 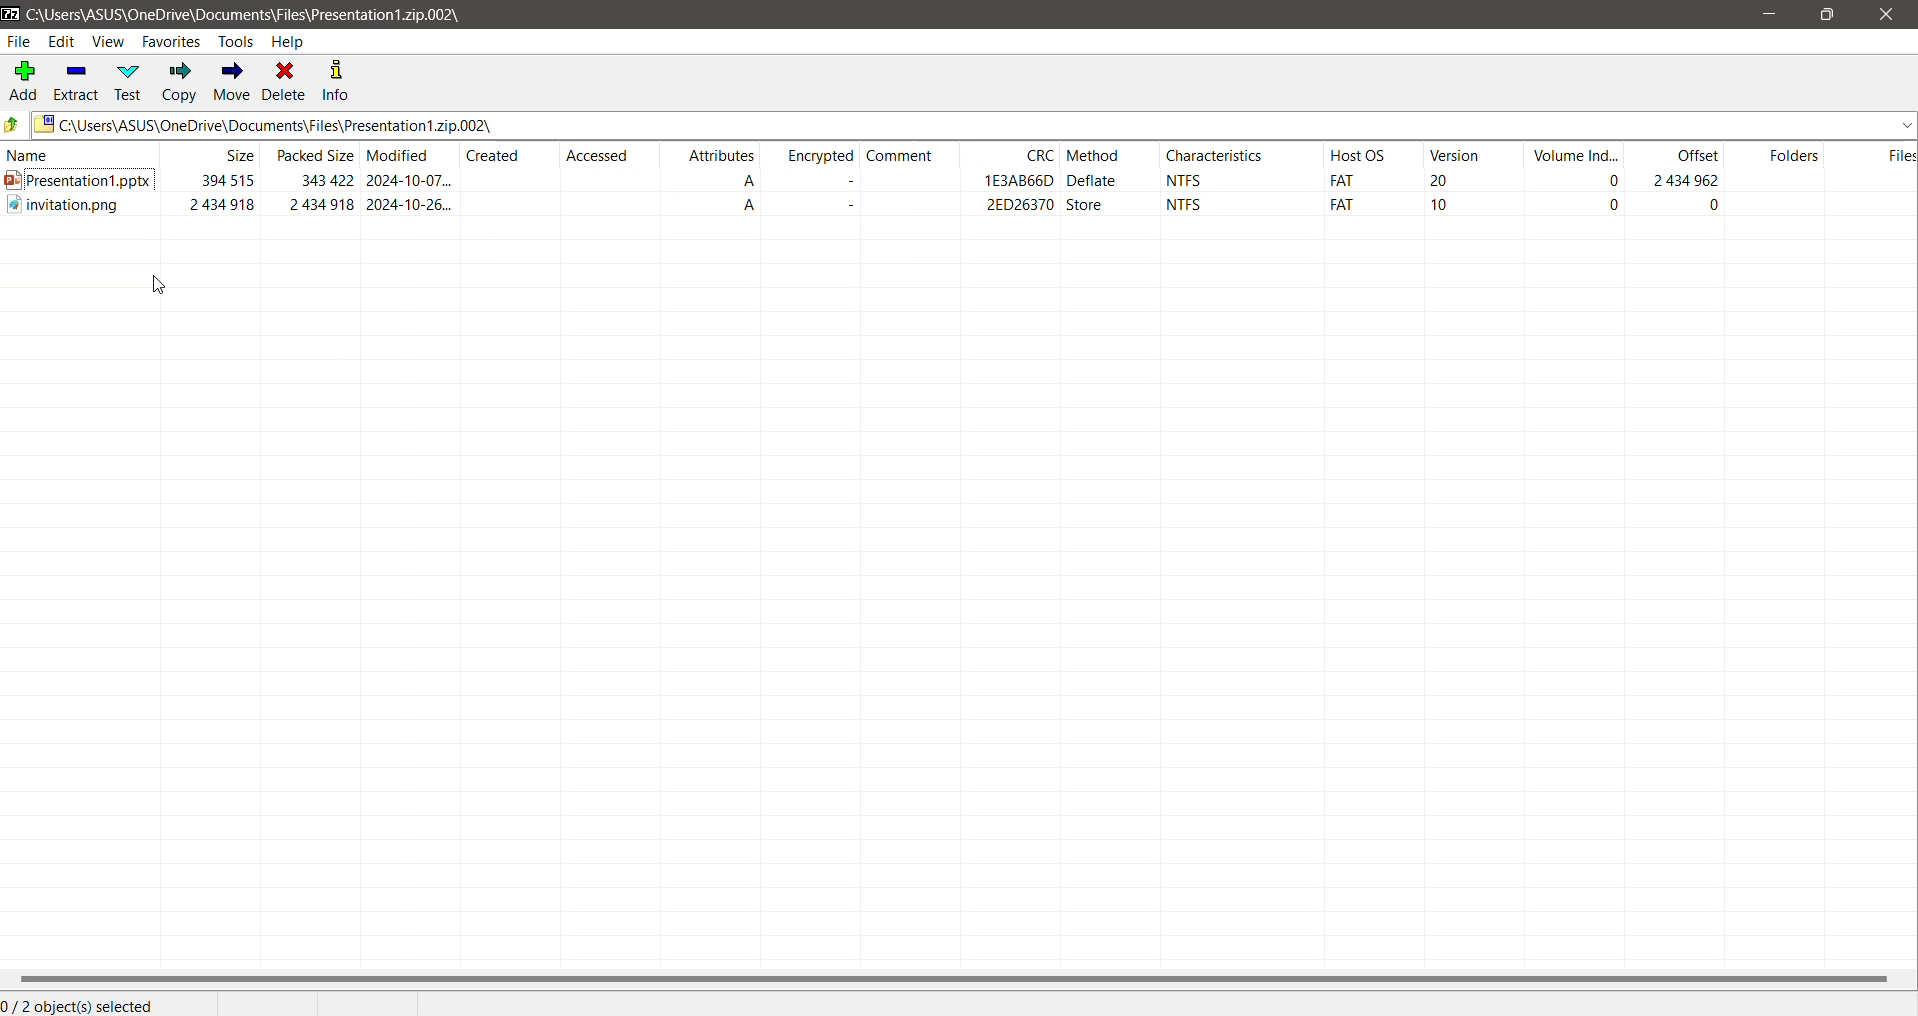 What do you see at coordinates (411, 182) in the screenshot?
I see `2024-10-07...` at bounding box center [411, 182].